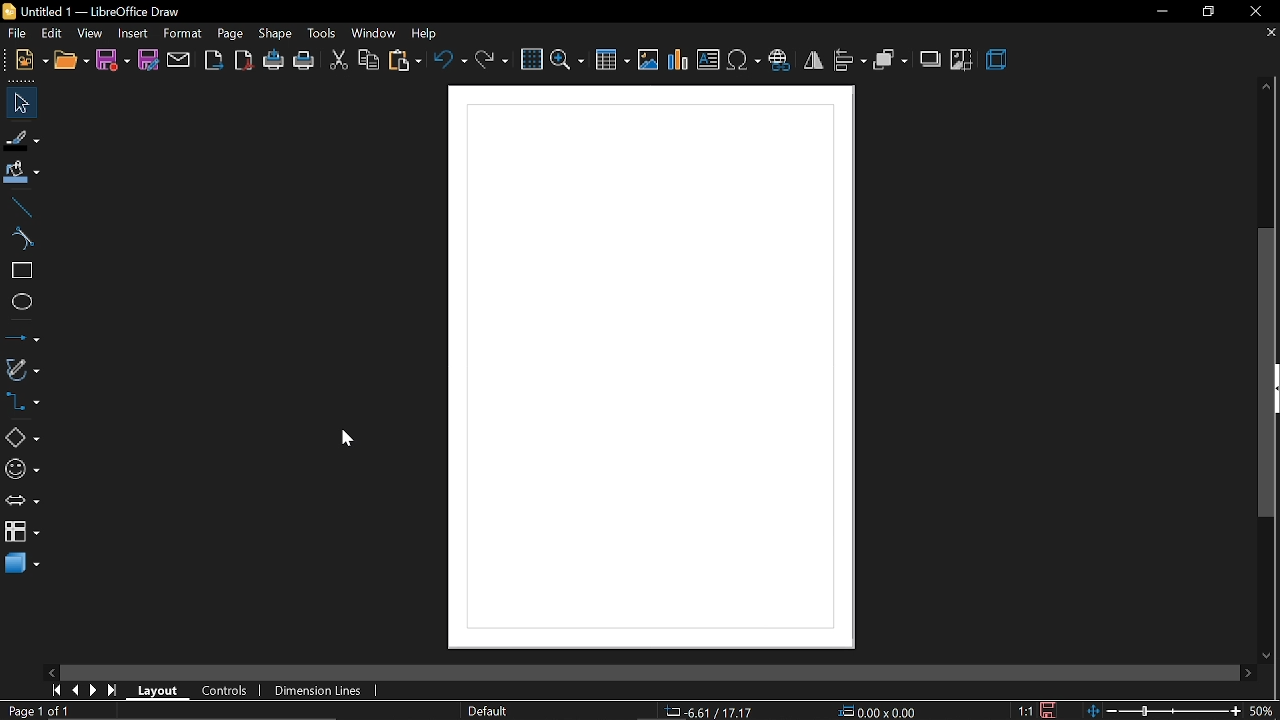 The image size is (1280, 720). What do you see at coordinates (77, 691) in the screenshot?
I see `previous page` at bounding box center [77, 691].